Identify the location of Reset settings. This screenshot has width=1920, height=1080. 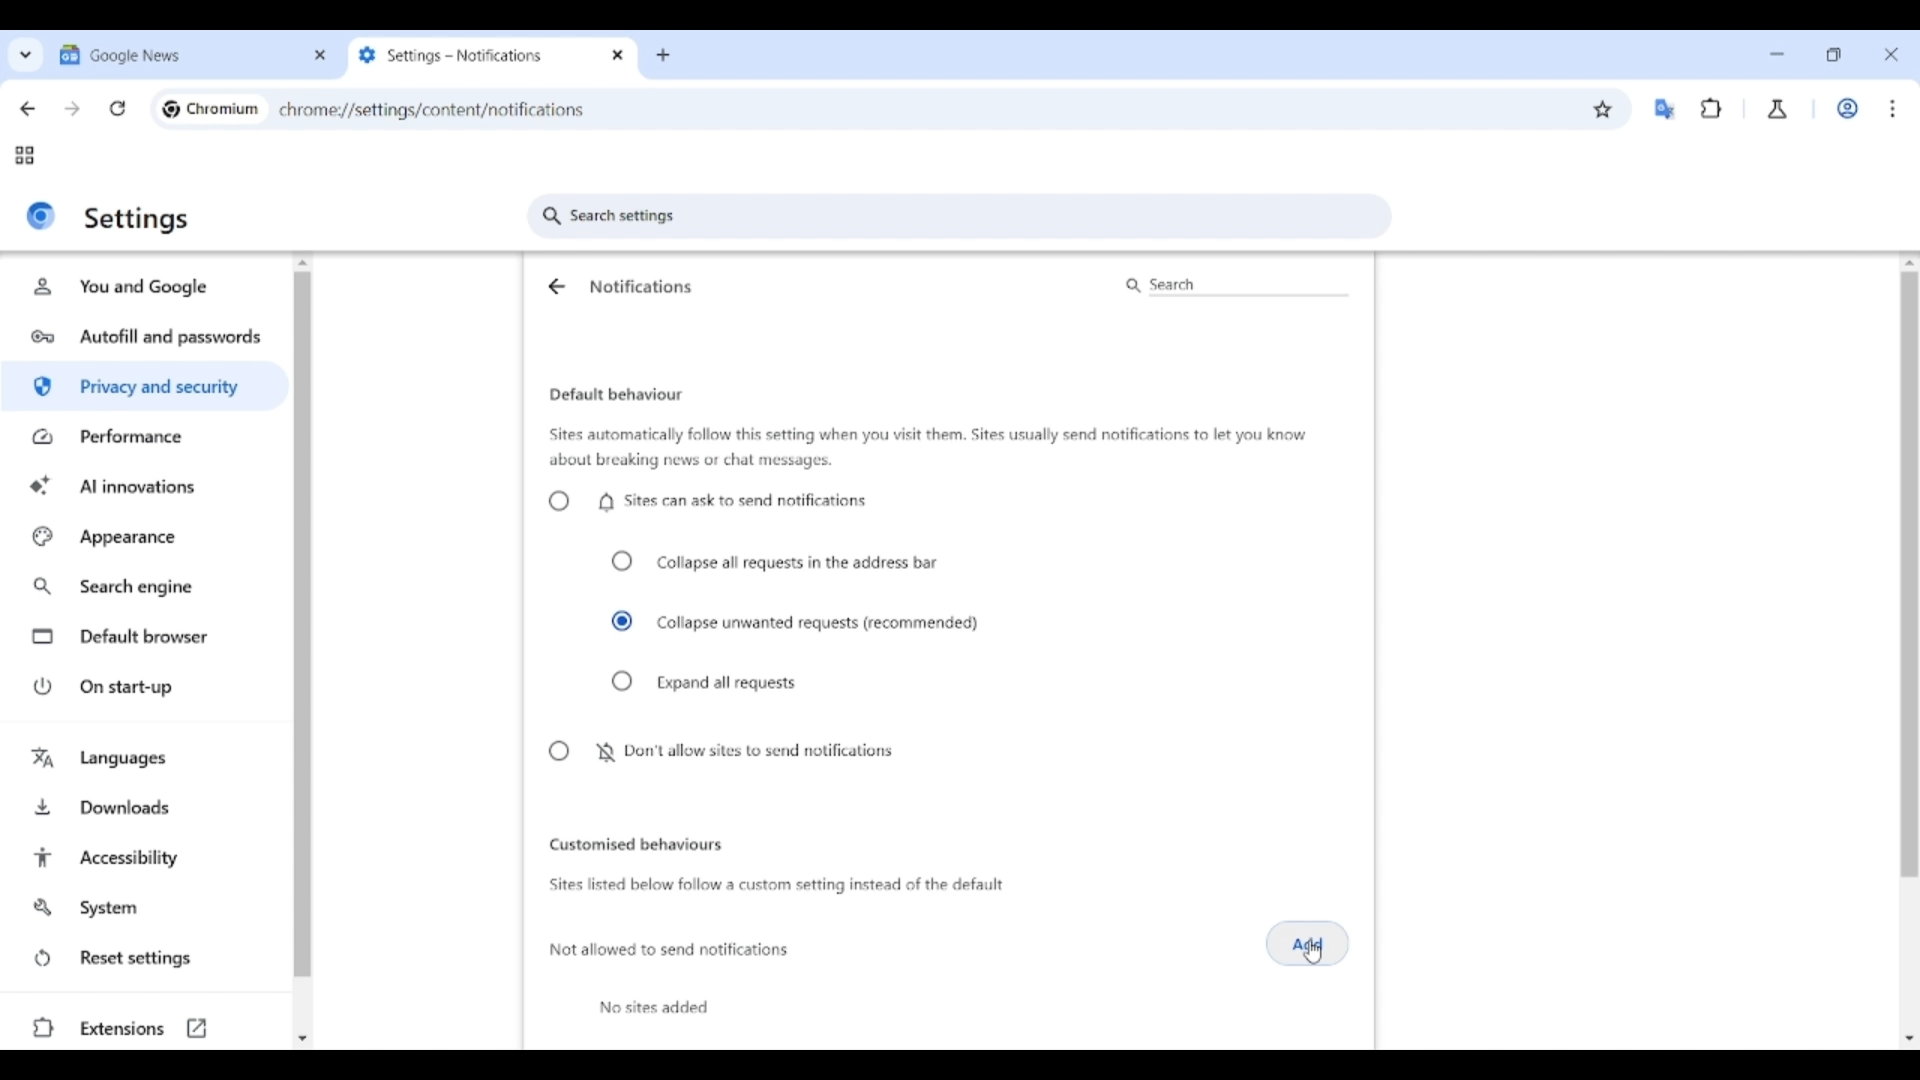
(145, 959).